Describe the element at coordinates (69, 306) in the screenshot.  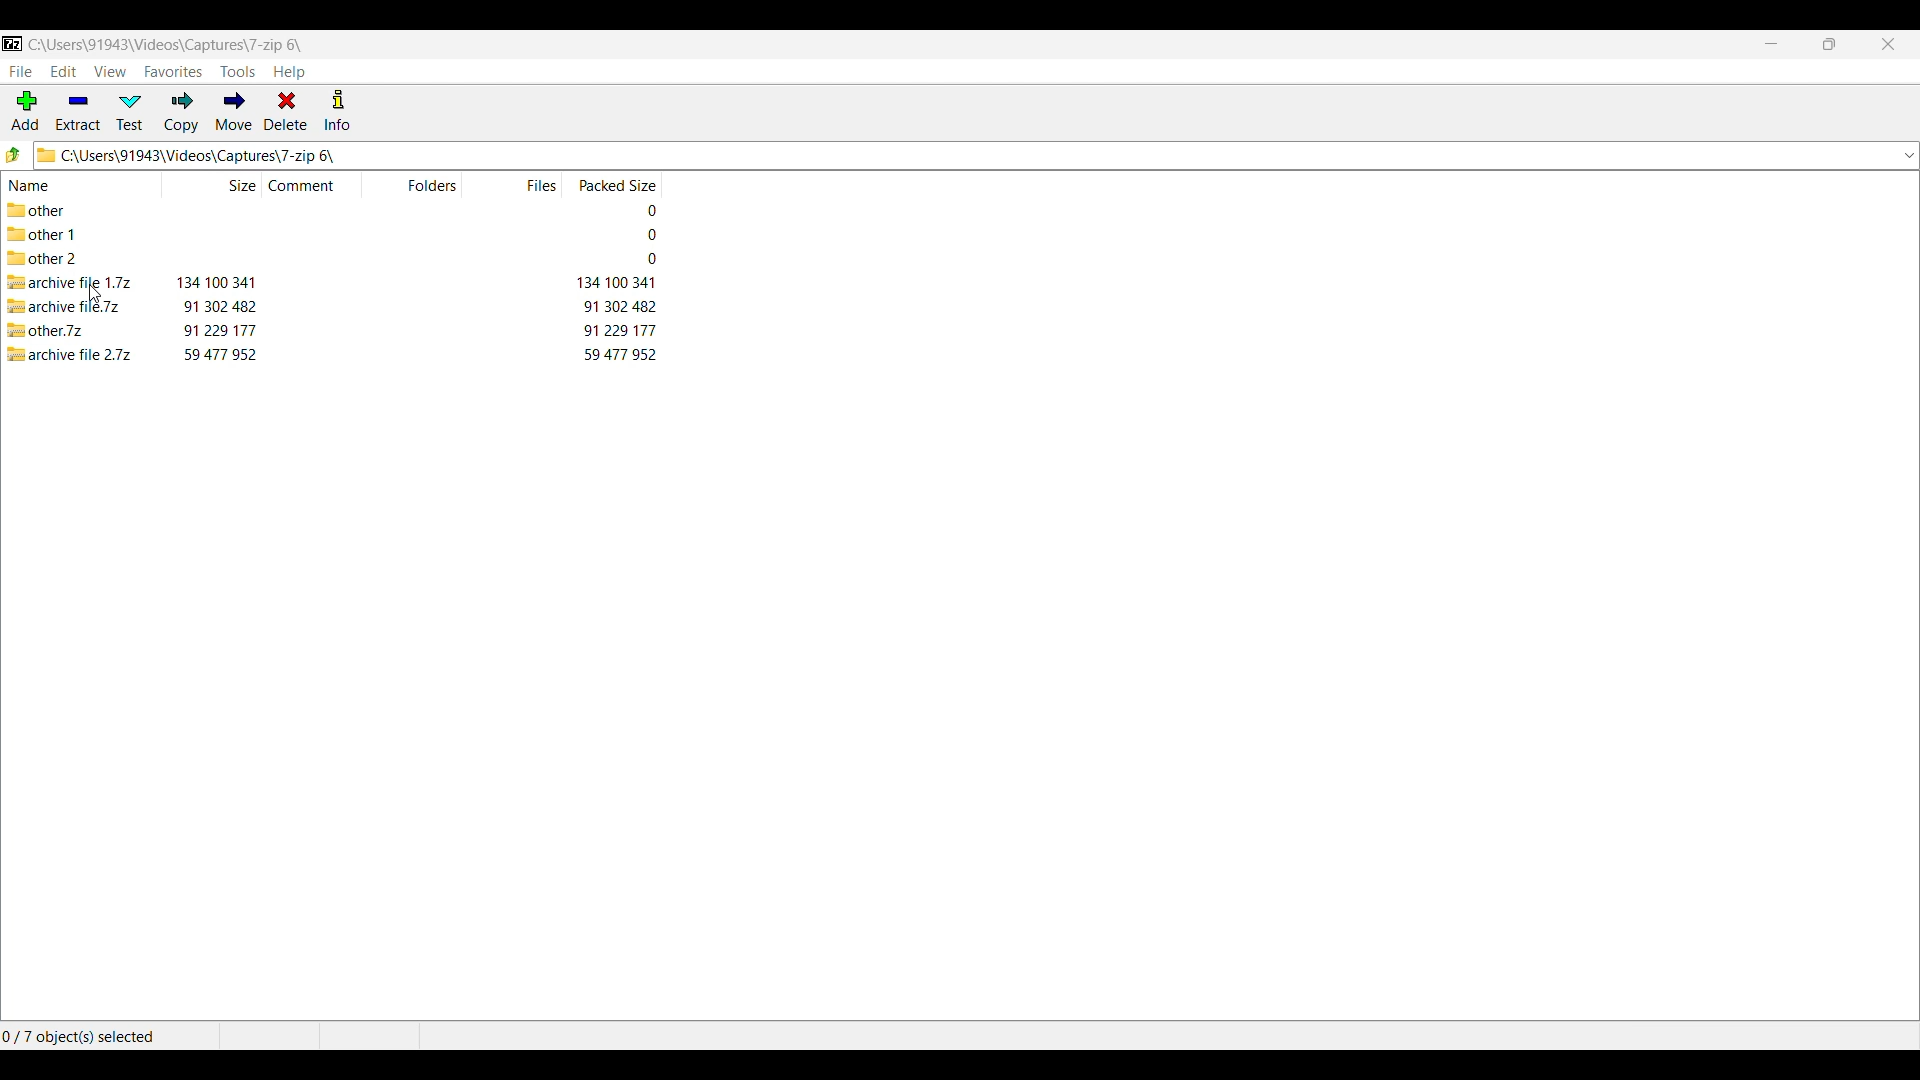
I see `archive file.7z` at that location.